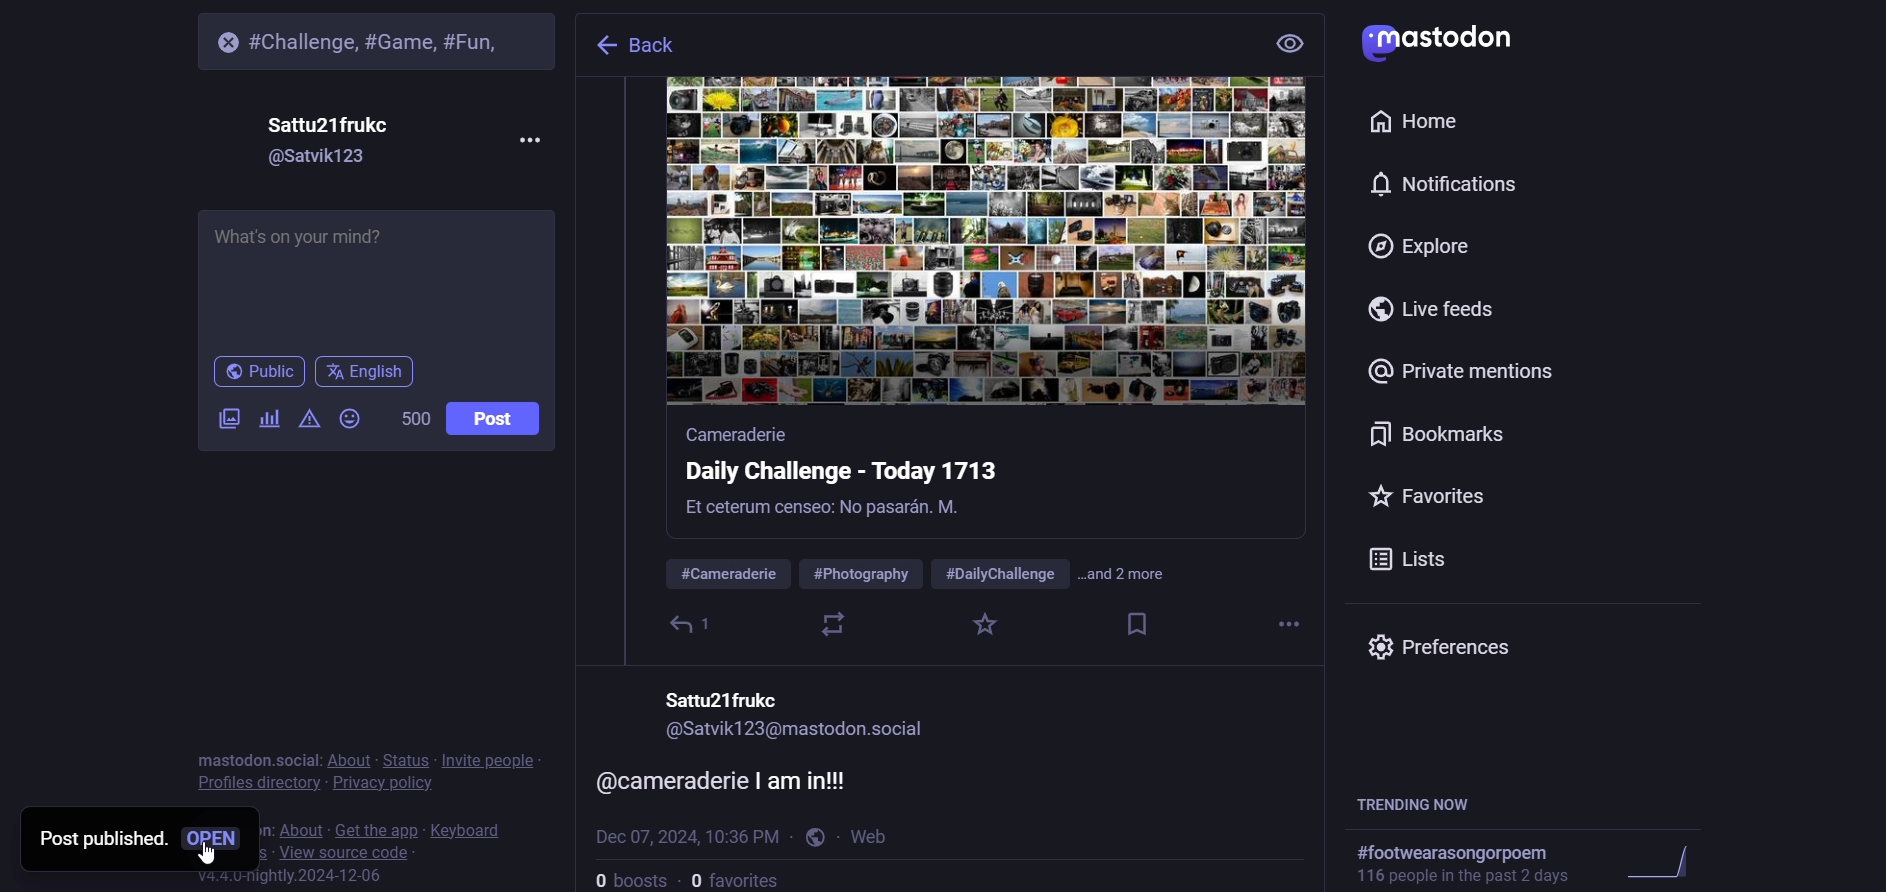 This screenshot has width=1886, height=892. What do you see at coordinates (1135, 577) in the screenshot?
I see `and 2 more` at bounding box center [1135, 577].